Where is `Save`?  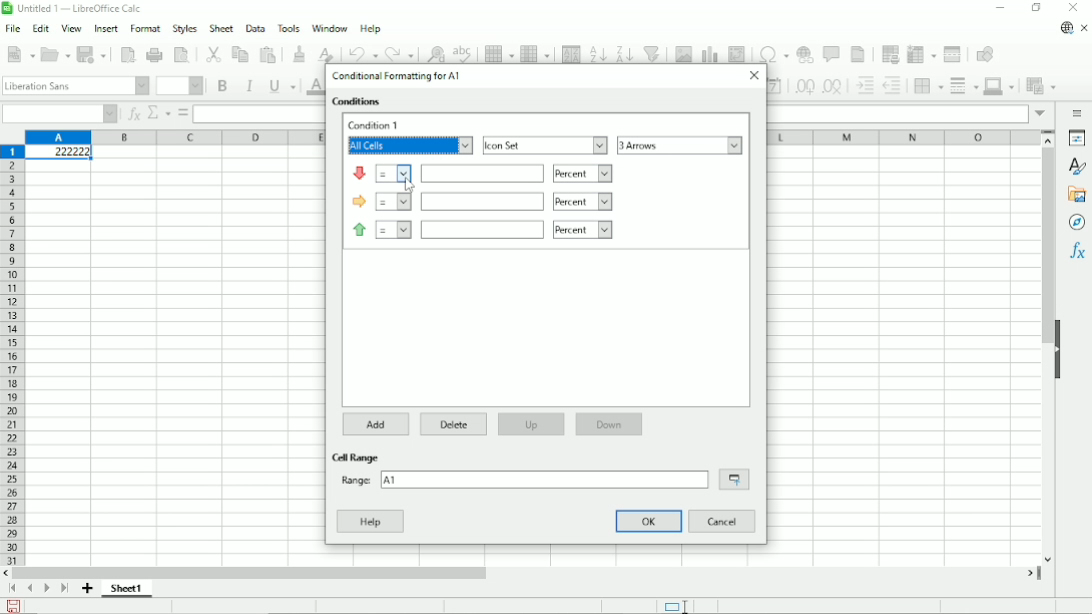 Save is located at coordinates (94, 53).